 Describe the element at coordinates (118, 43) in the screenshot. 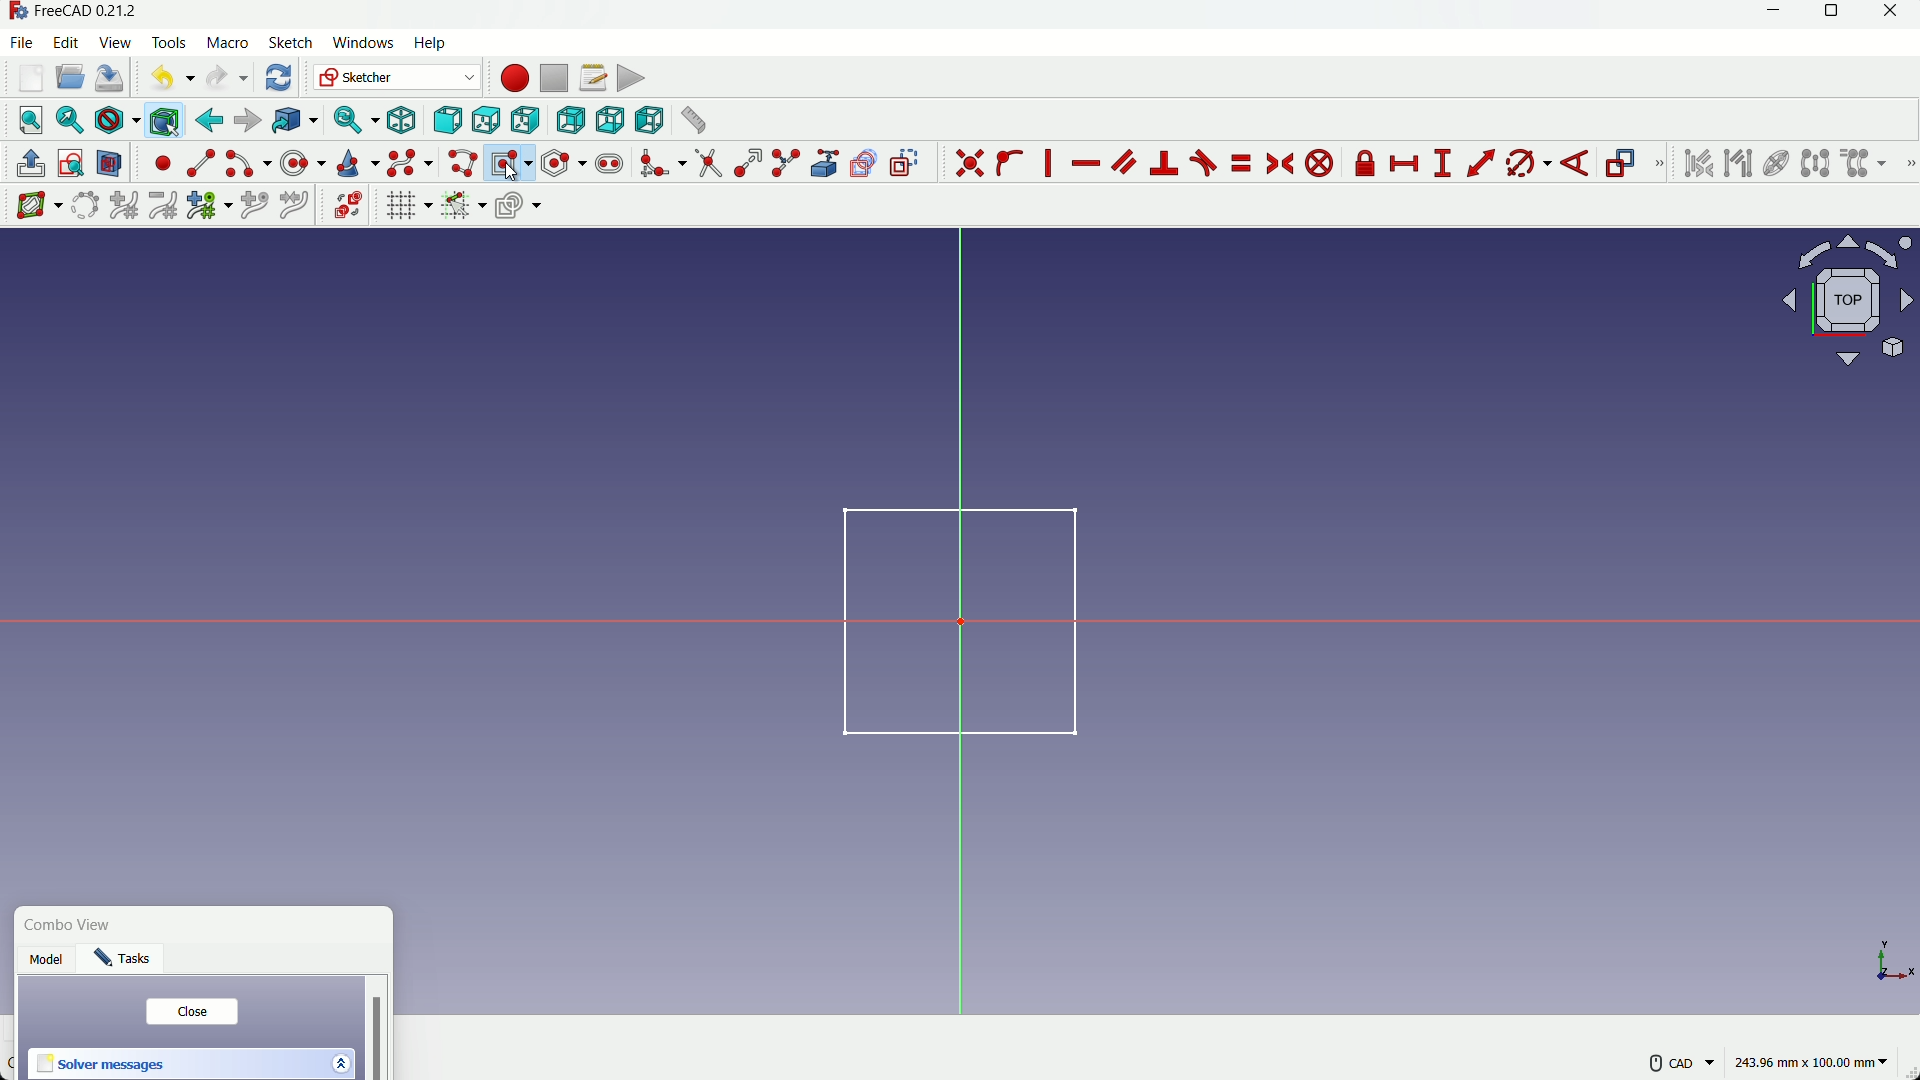

I see `view menu` at that location.